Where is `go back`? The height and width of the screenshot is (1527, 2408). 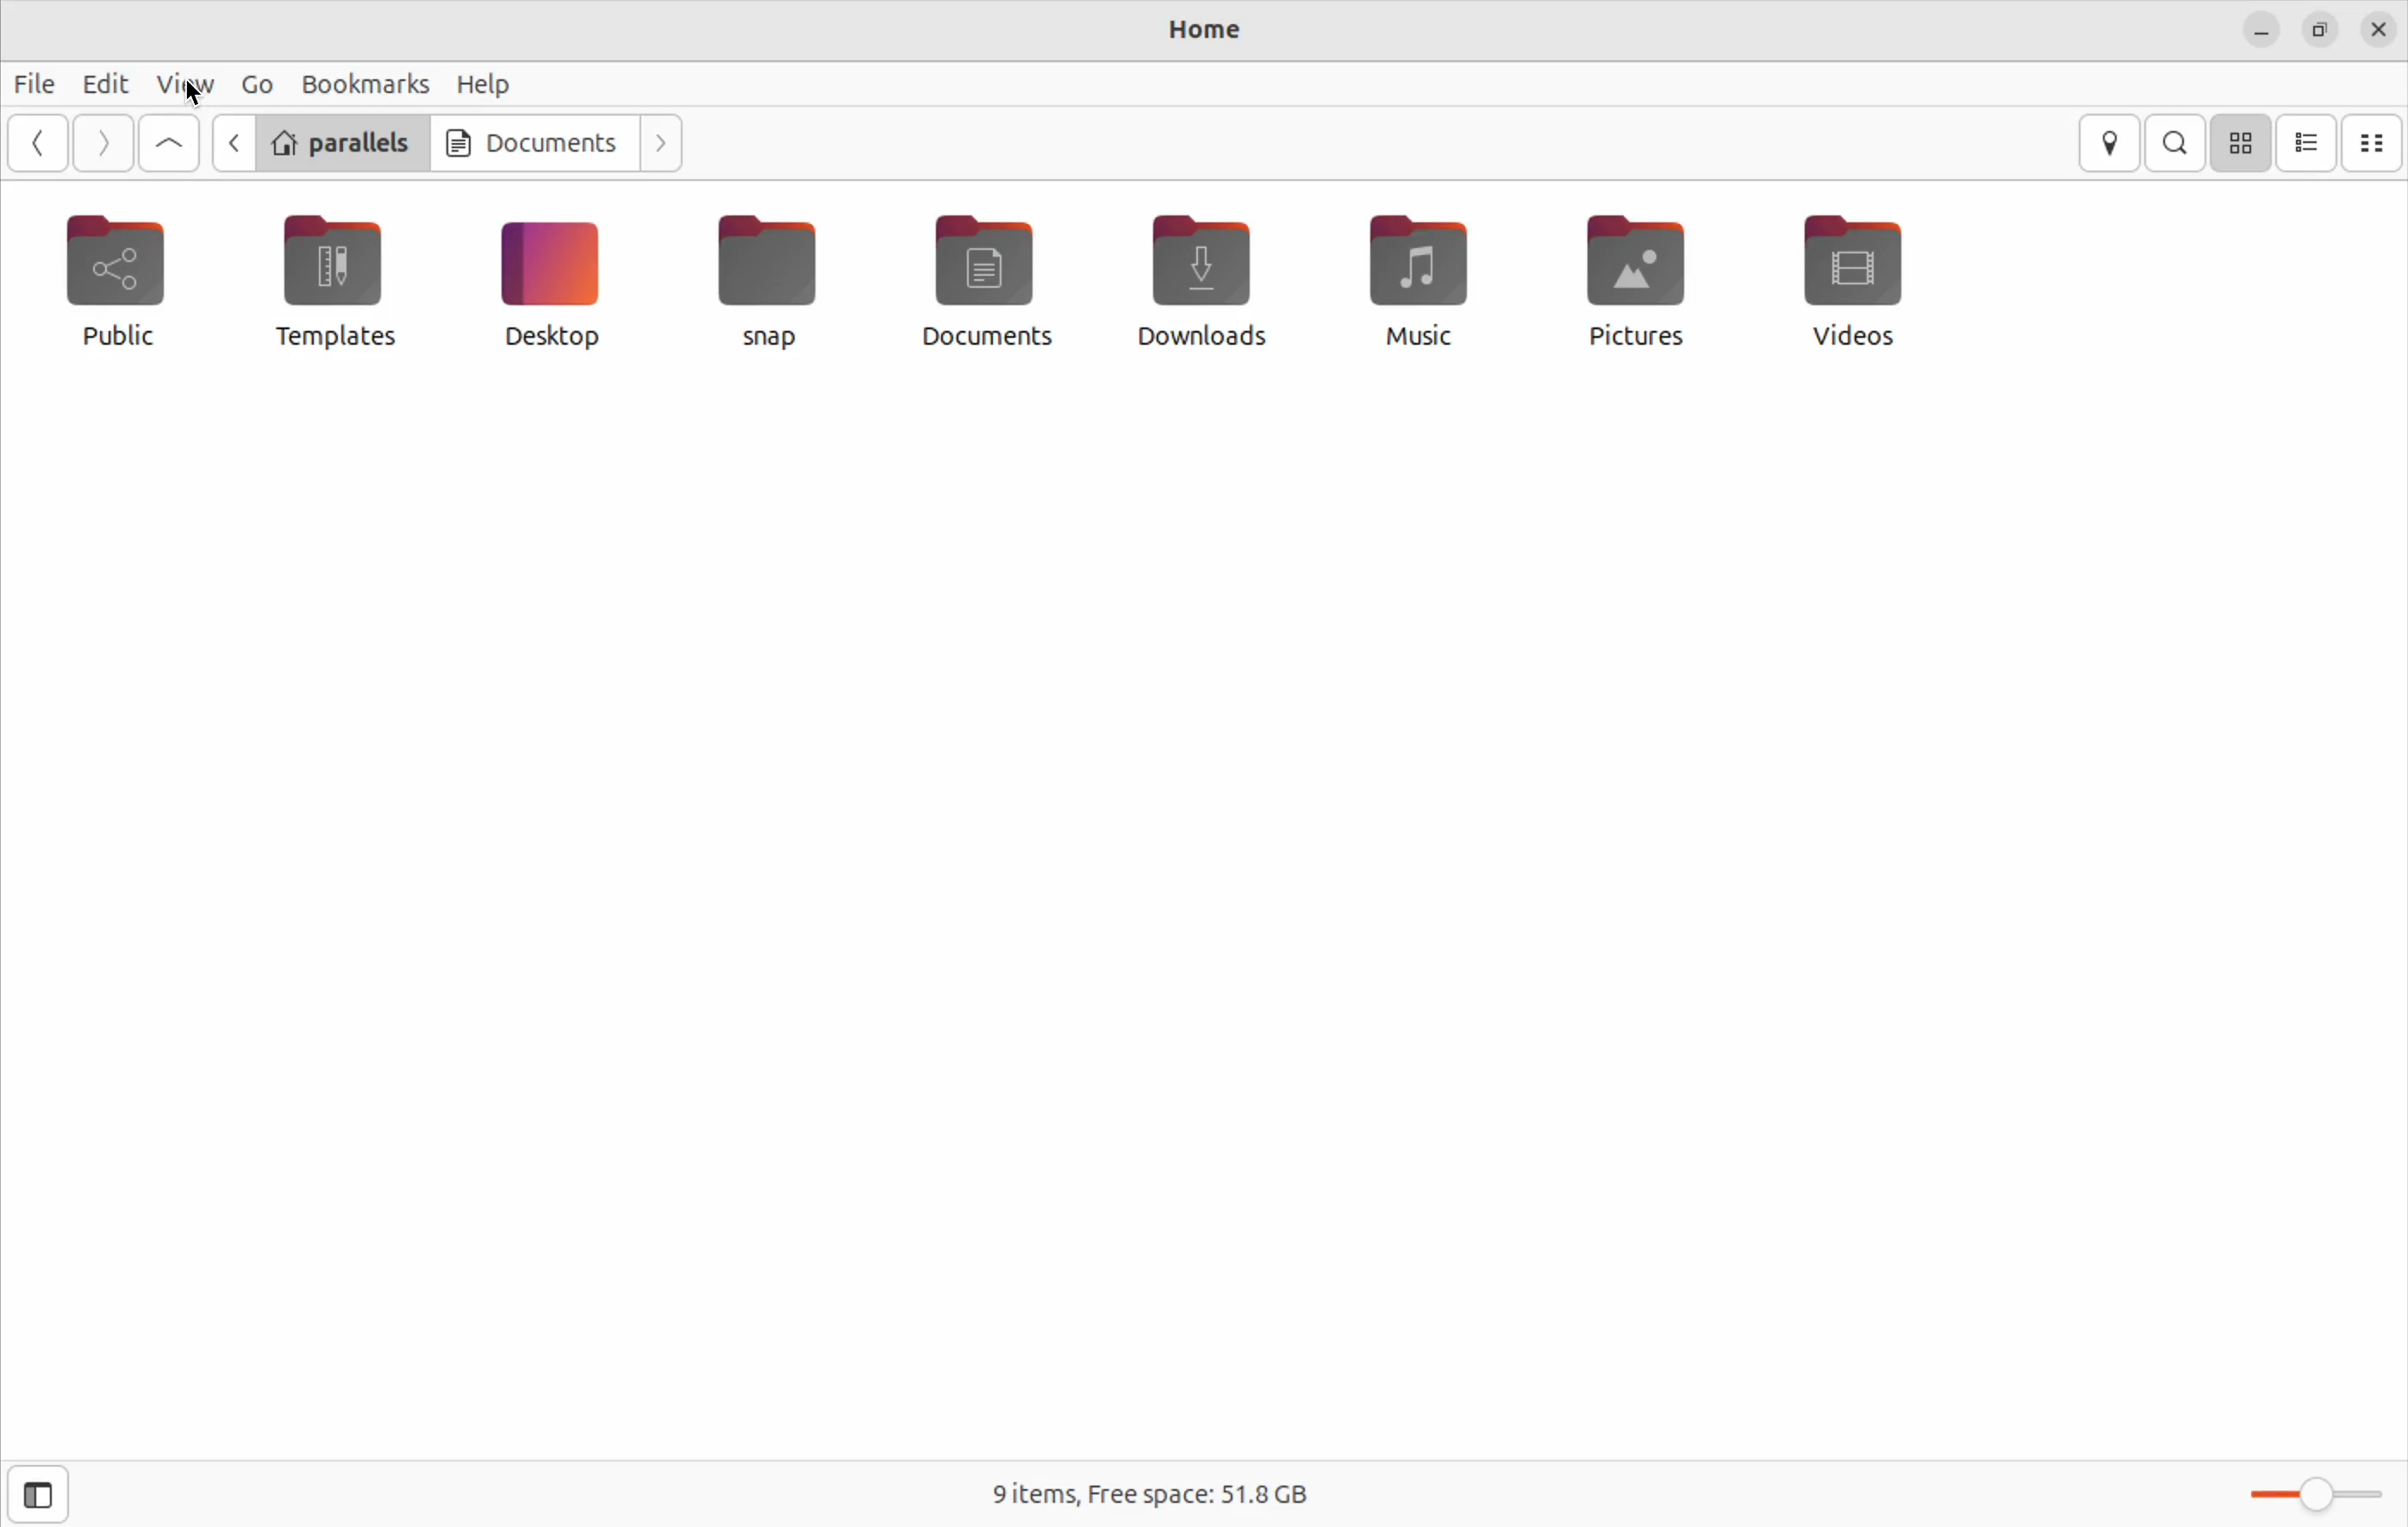
go back is located at coordinates (232, 144).